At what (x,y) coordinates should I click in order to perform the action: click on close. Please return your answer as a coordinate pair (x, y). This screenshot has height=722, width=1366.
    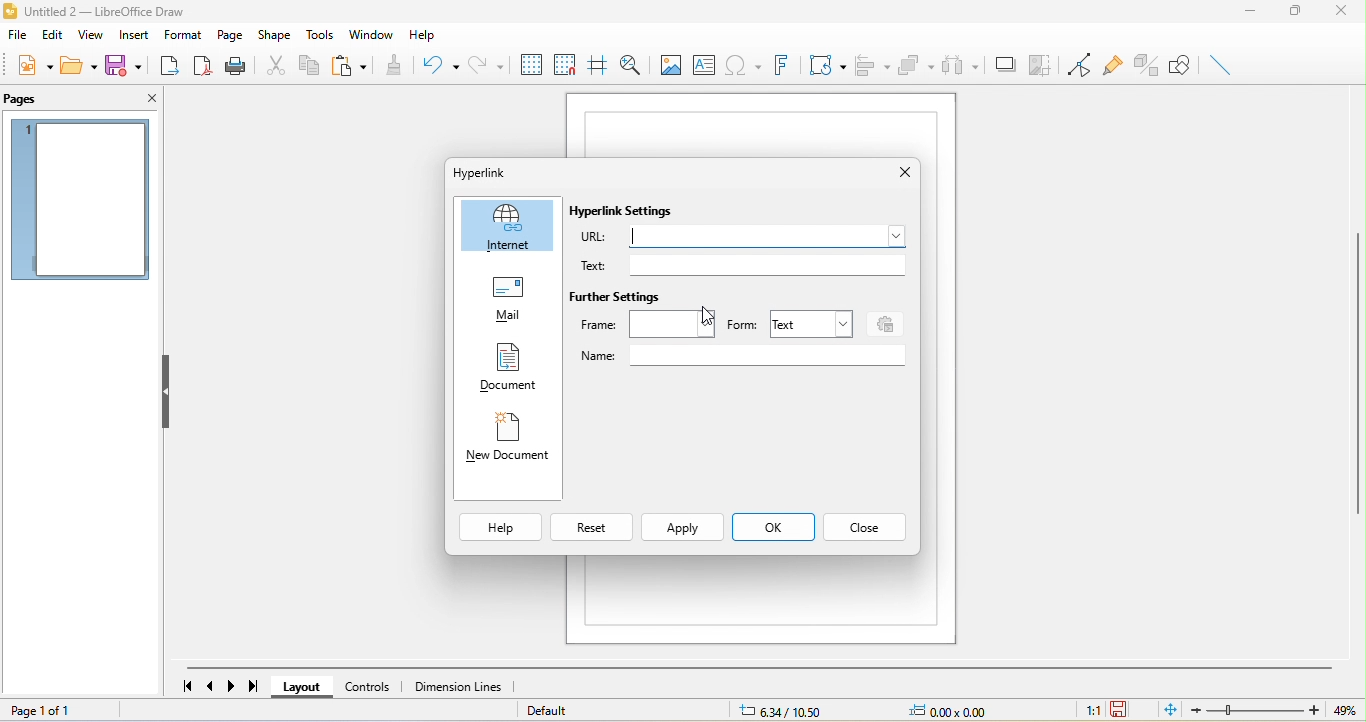
    Looking at the image, I should click on (899, 172).